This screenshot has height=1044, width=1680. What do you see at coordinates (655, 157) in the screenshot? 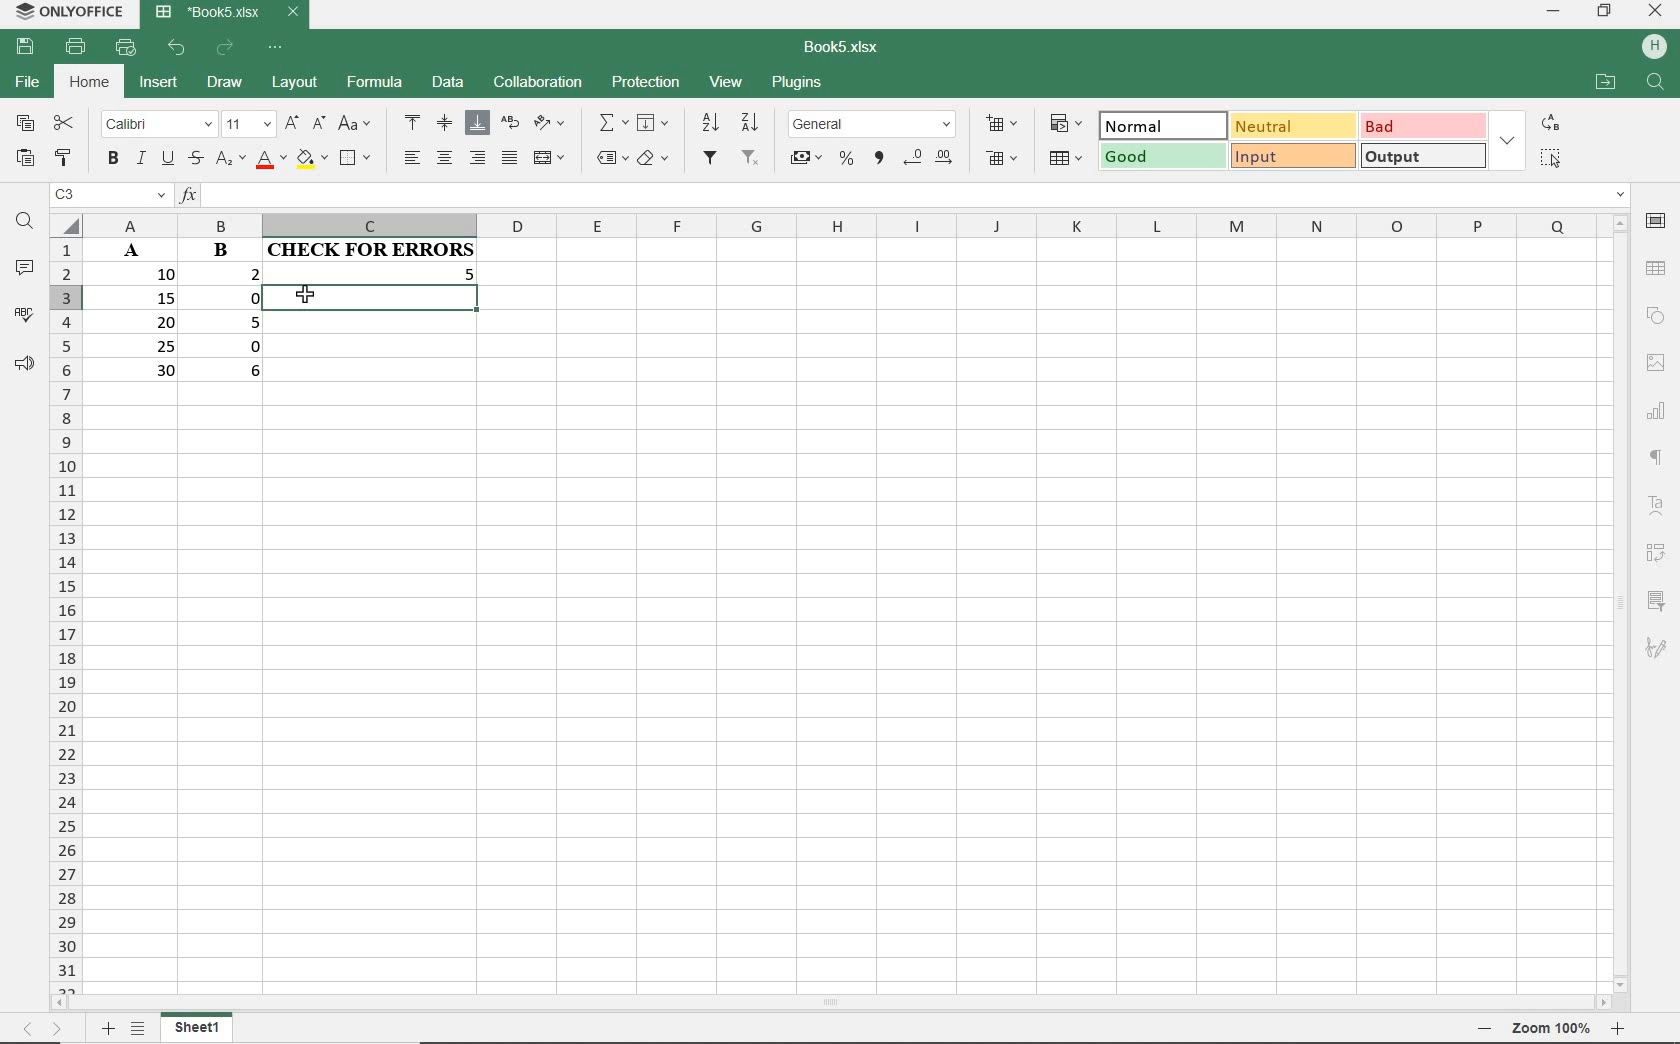
I see `CLEAR` at bounding box center [655, 157].